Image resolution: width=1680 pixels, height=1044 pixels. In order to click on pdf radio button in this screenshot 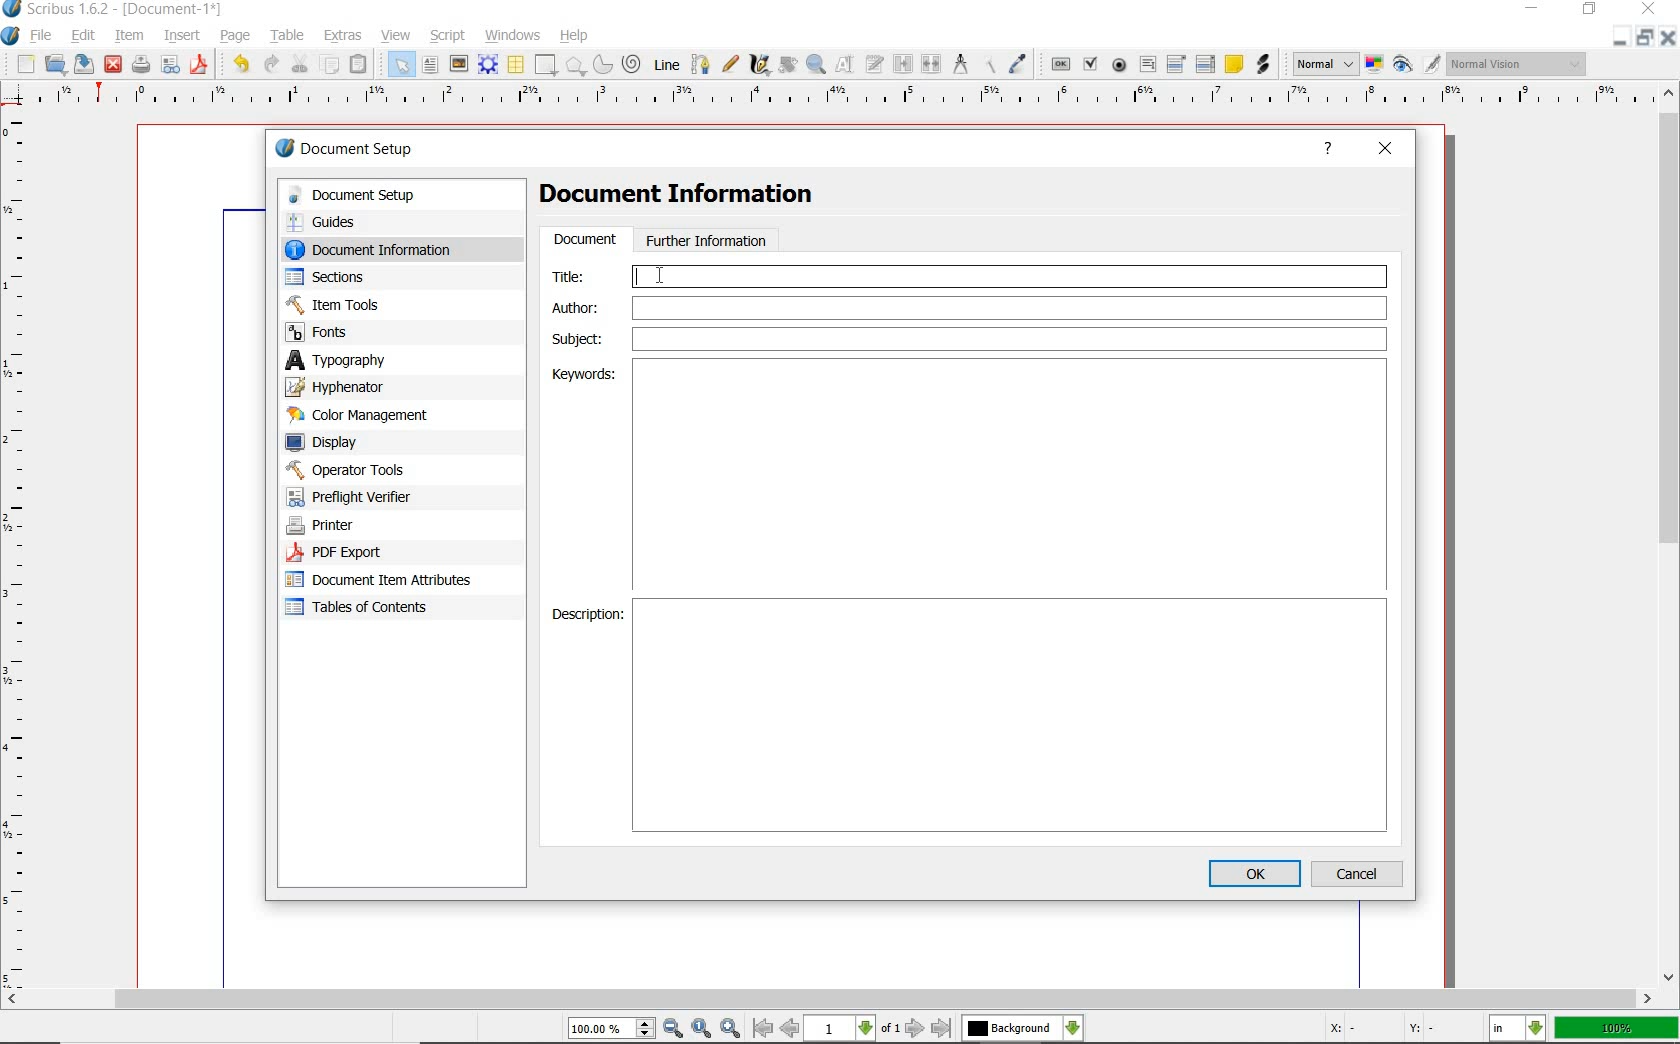, I will do `click(1120, 65)`.